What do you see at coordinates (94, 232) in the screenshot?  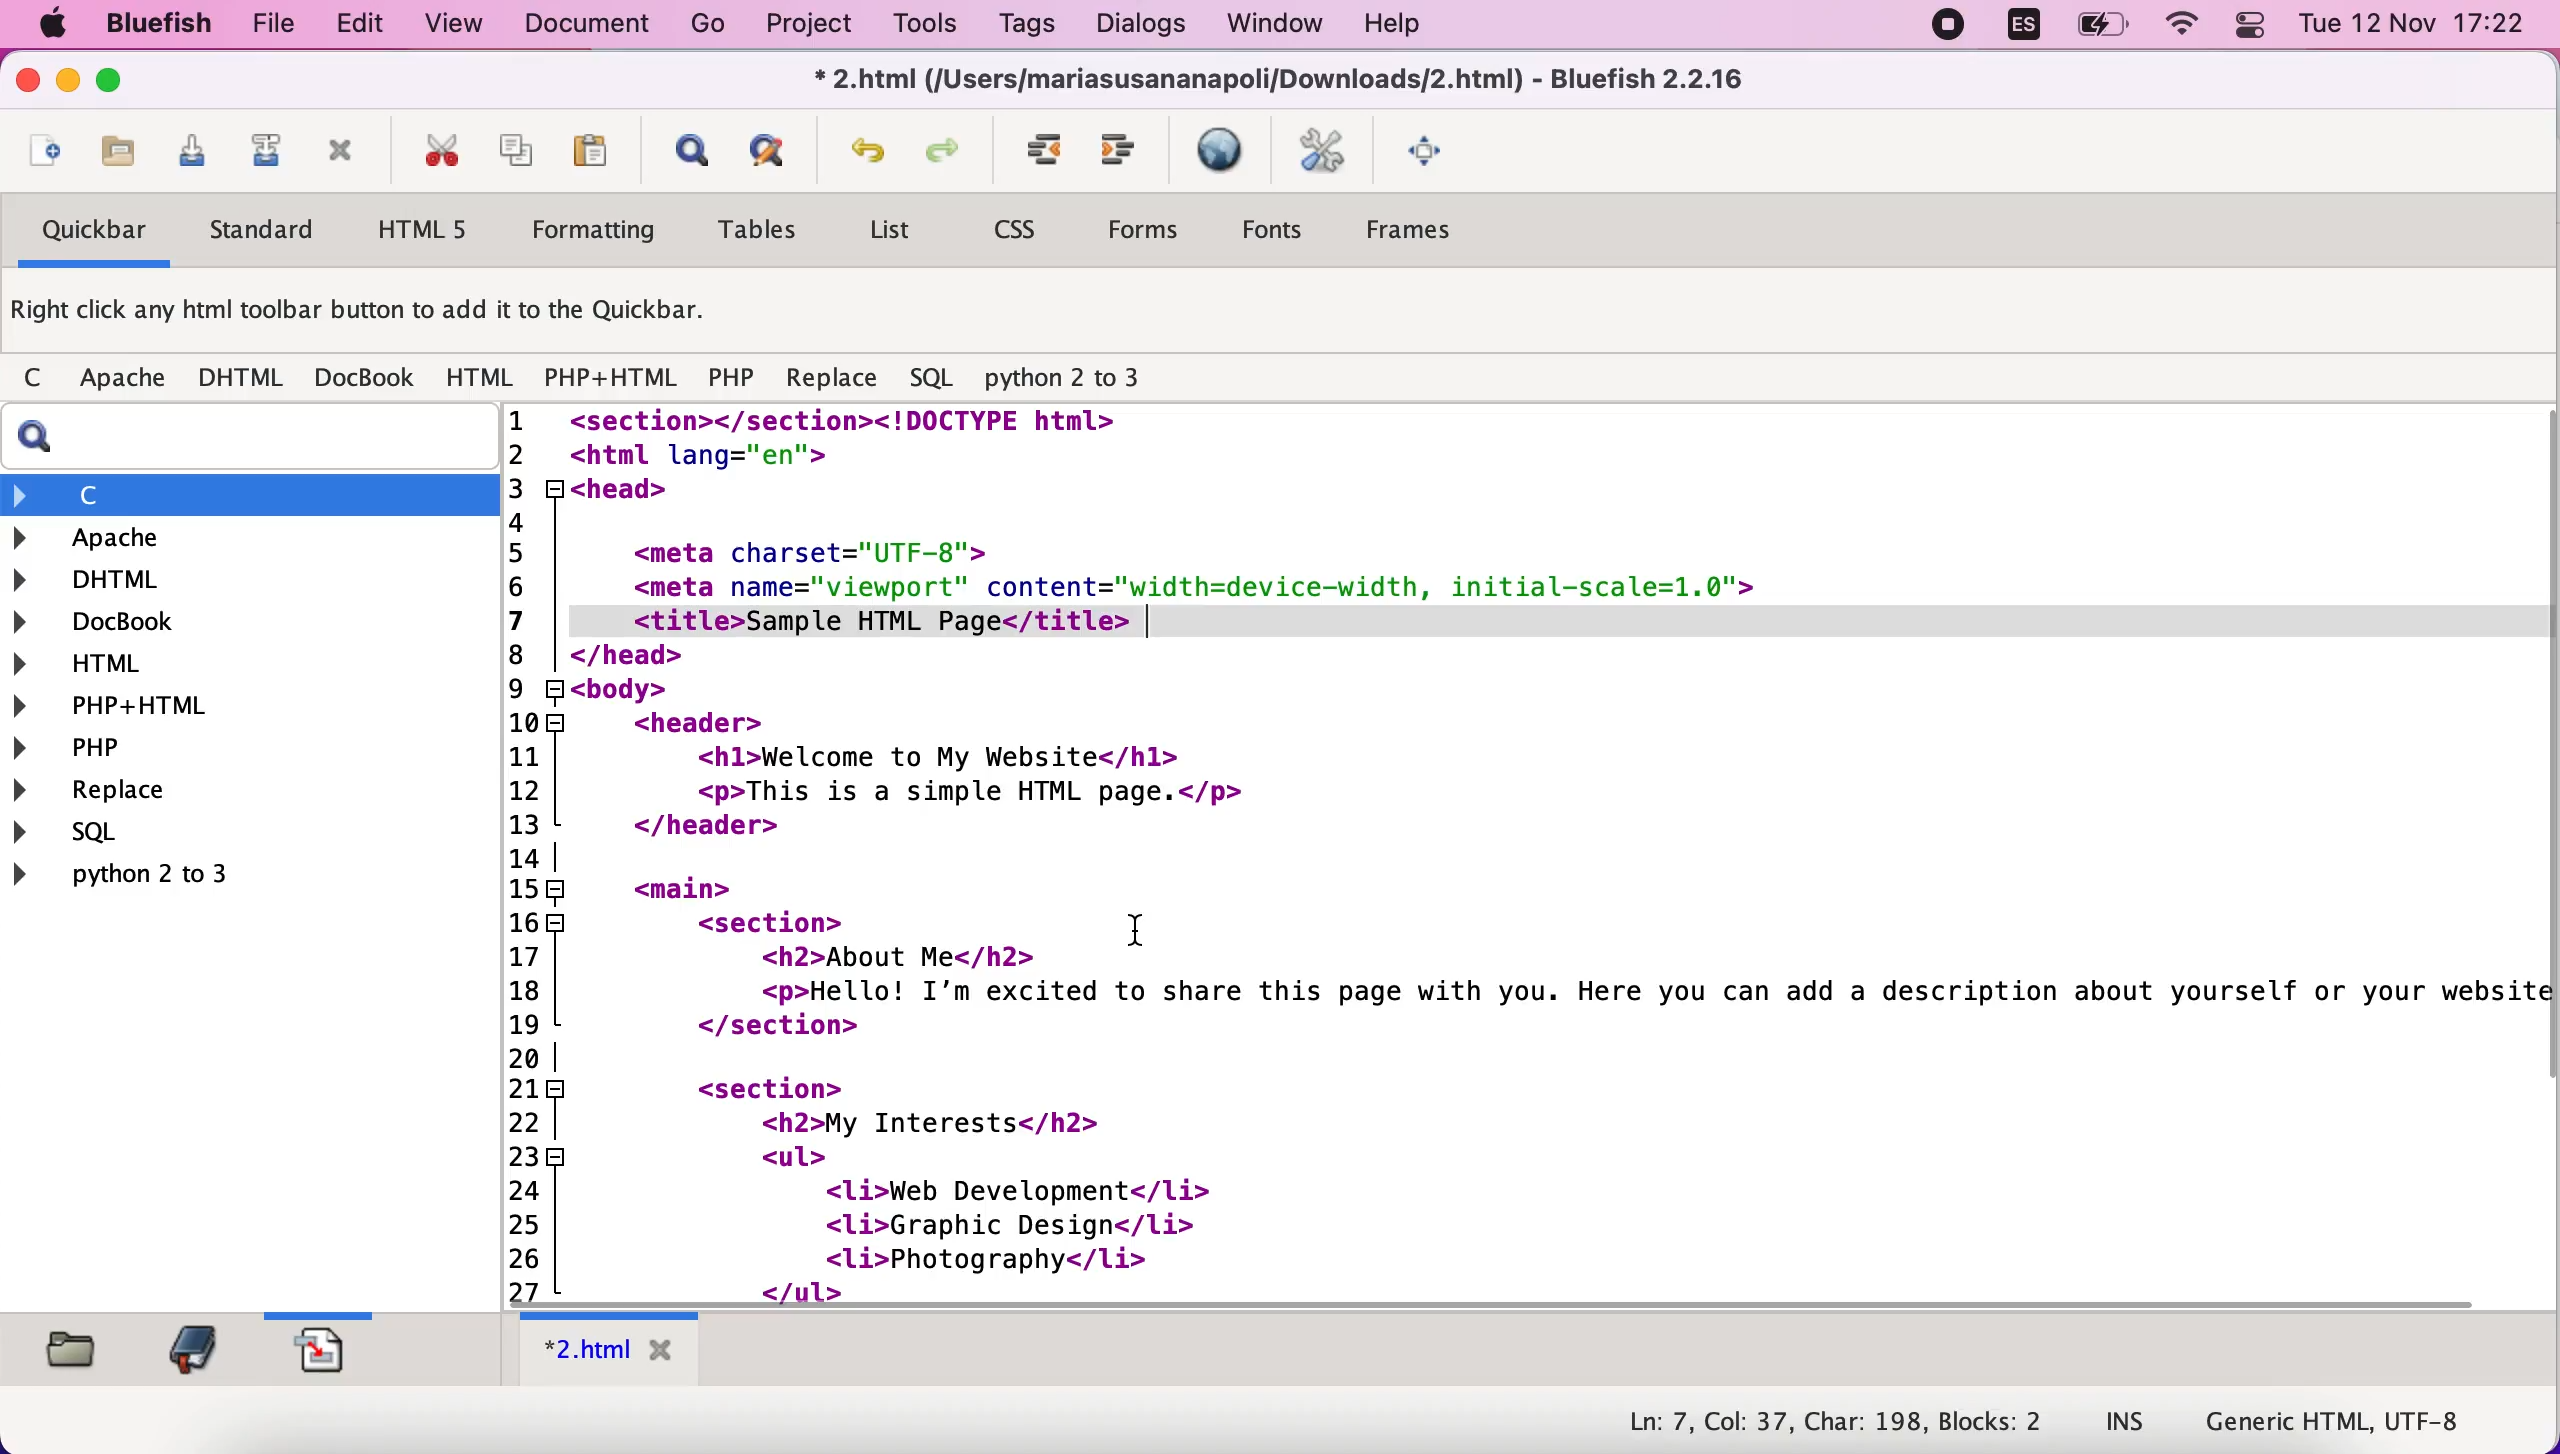 I see `quickbar` at bounding box center [94, 232].